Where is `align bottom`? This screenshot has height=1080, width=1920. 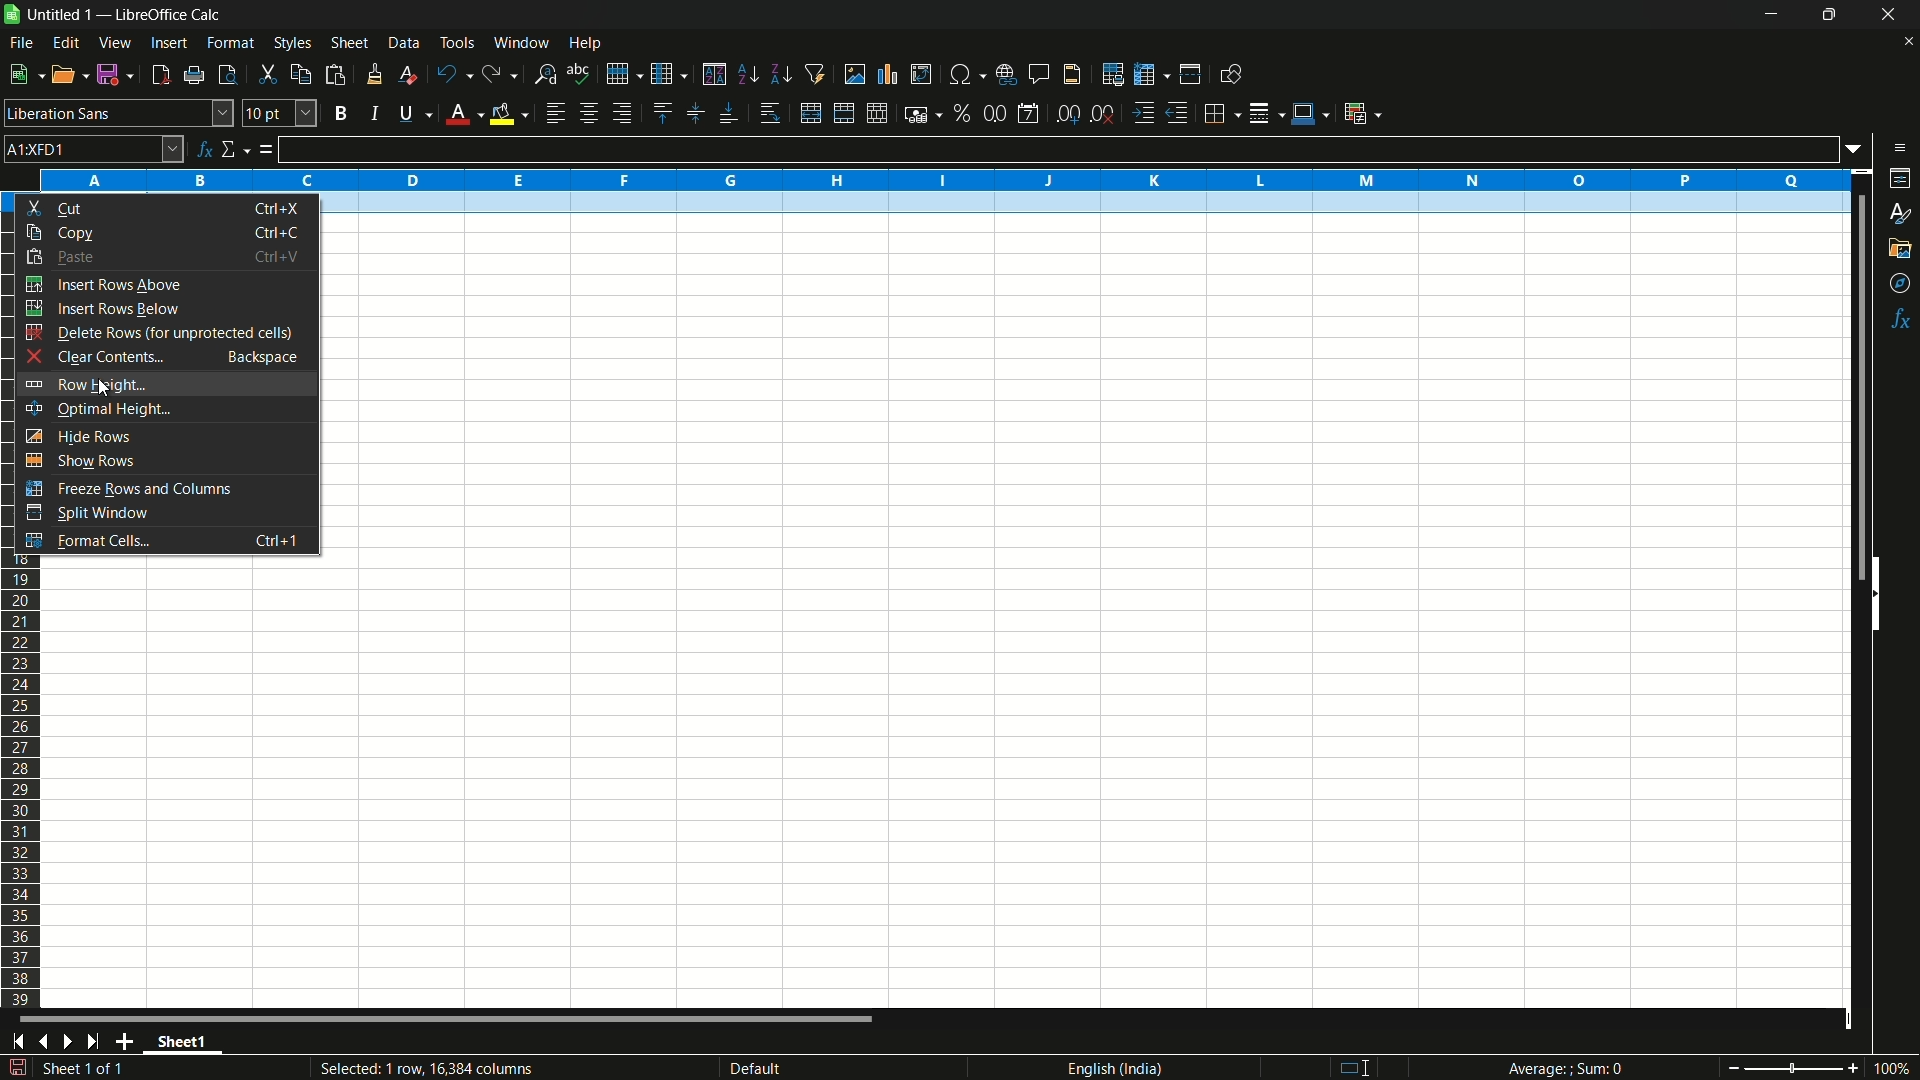 align bottom is located at coordinates (729, 115).